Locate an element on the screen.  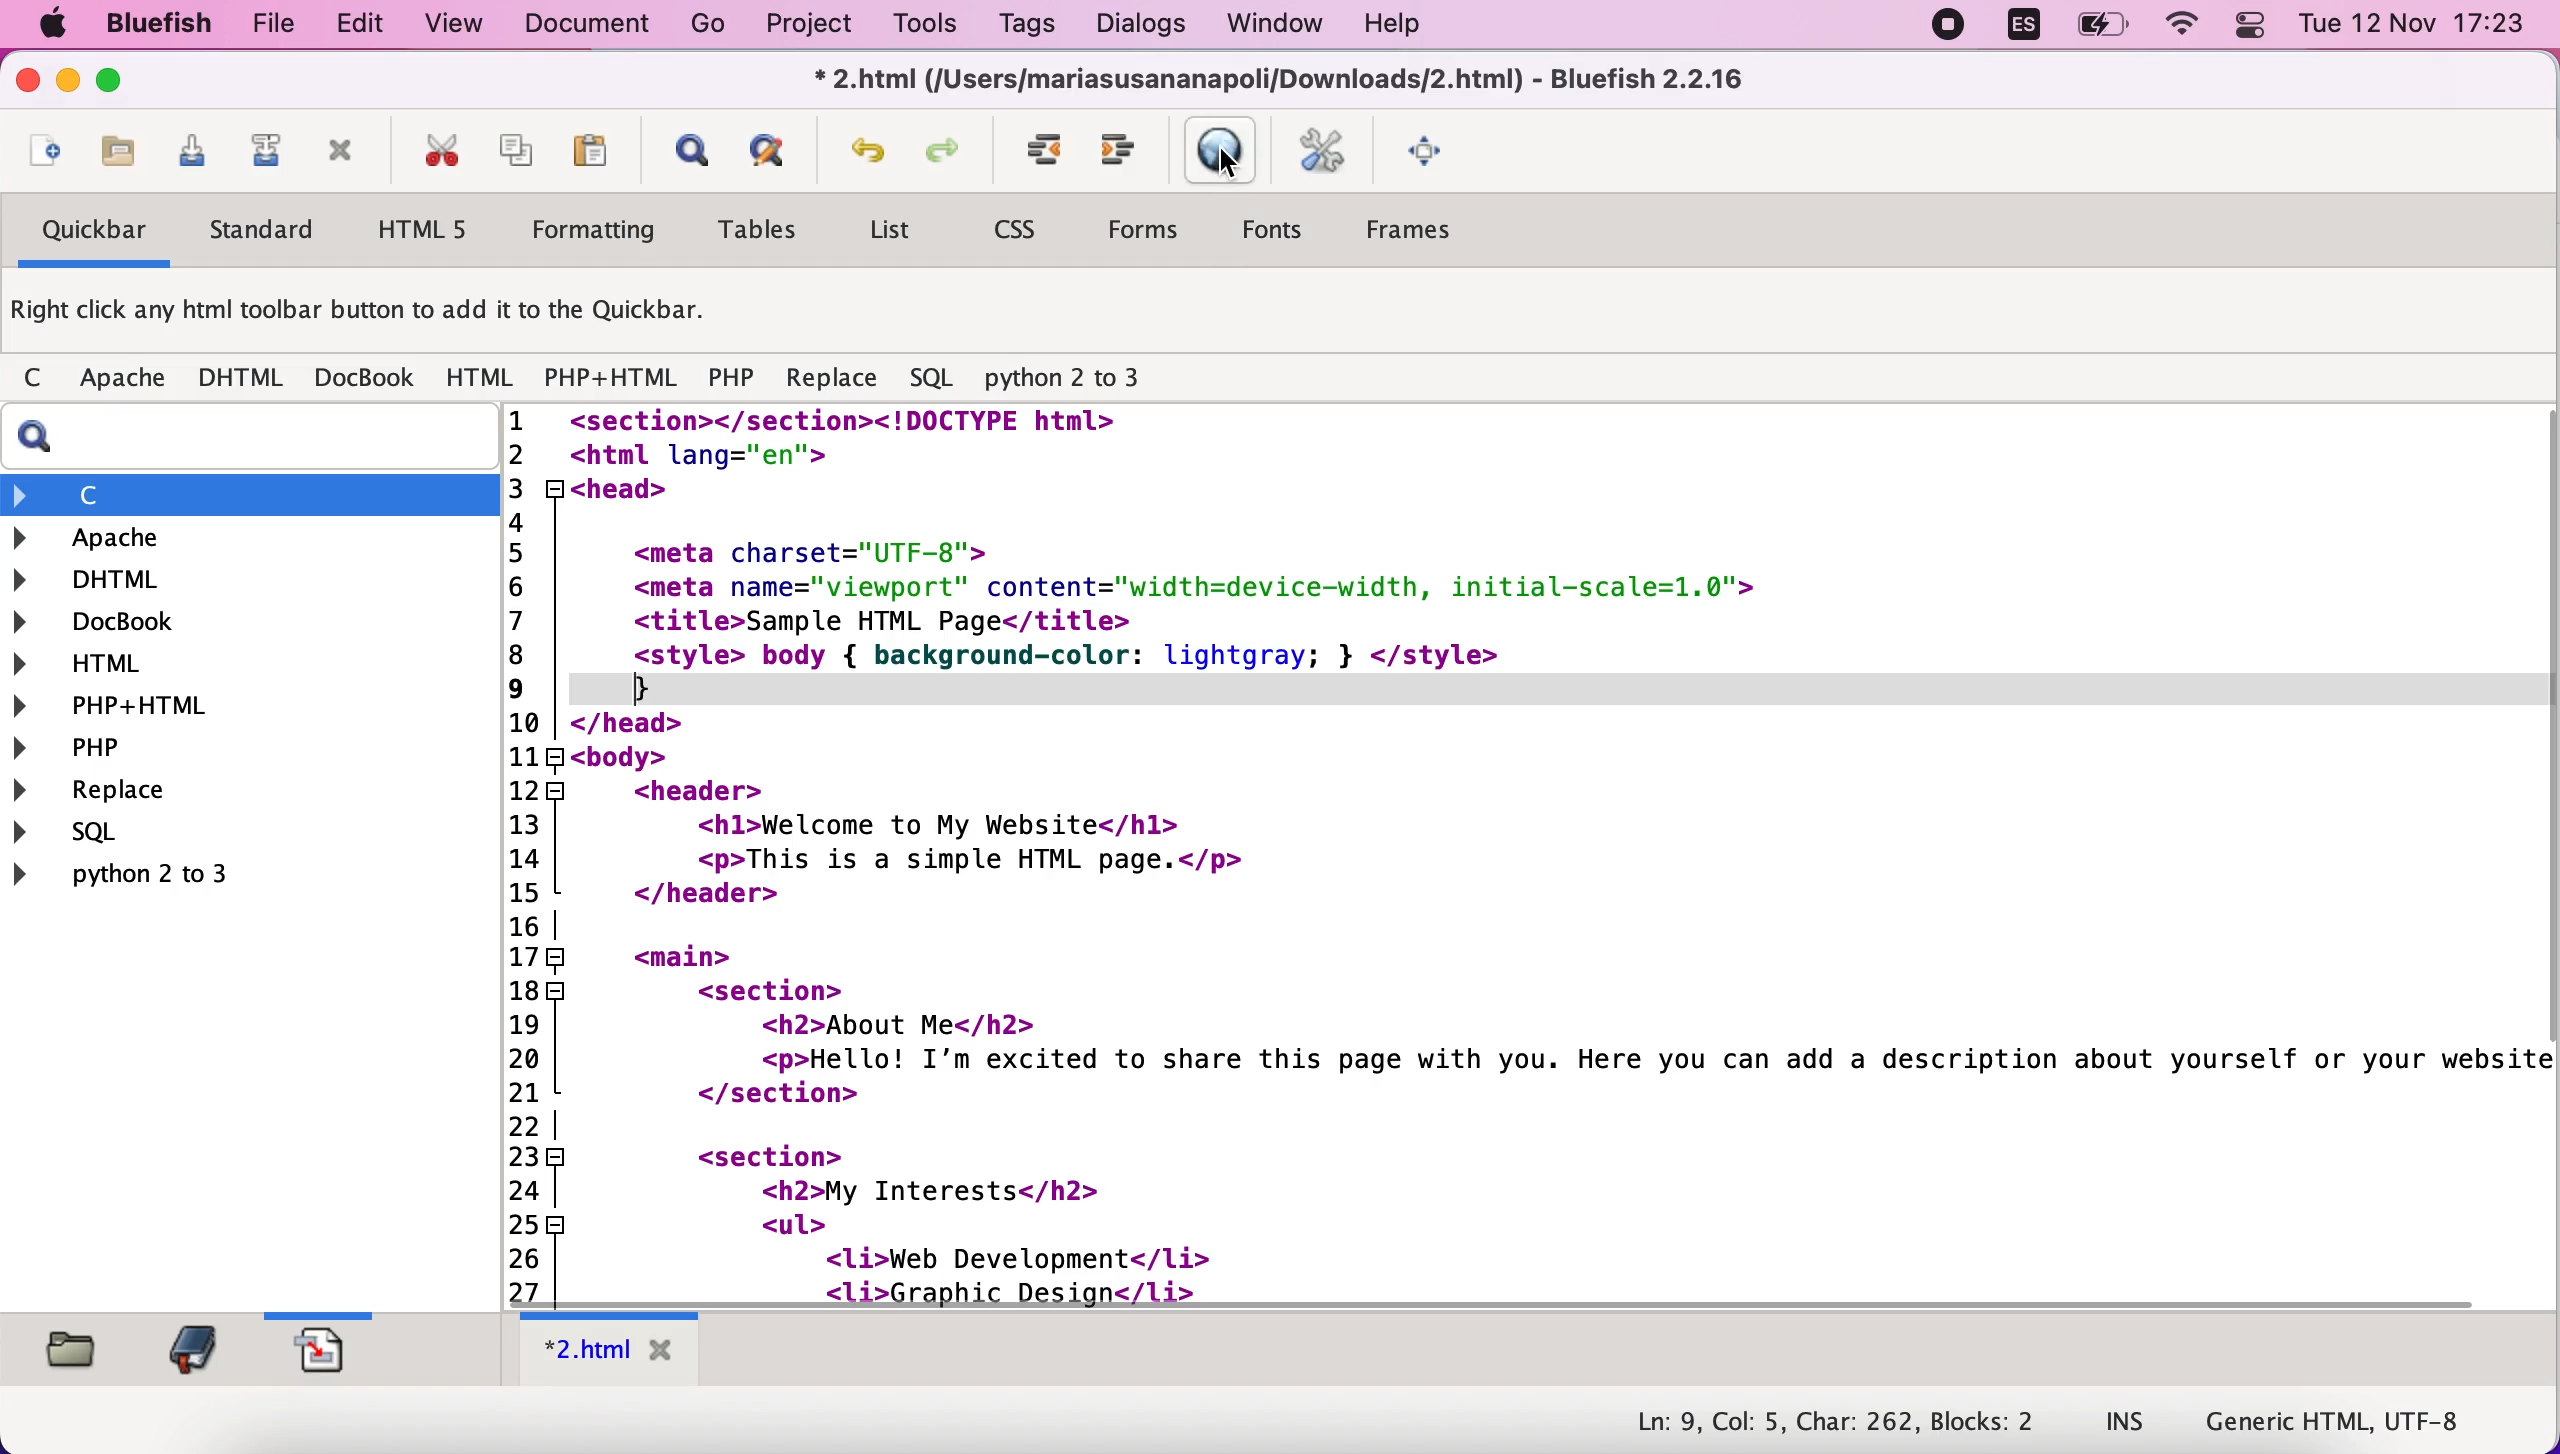
bookmarks is located at coordinates (196, 1352).